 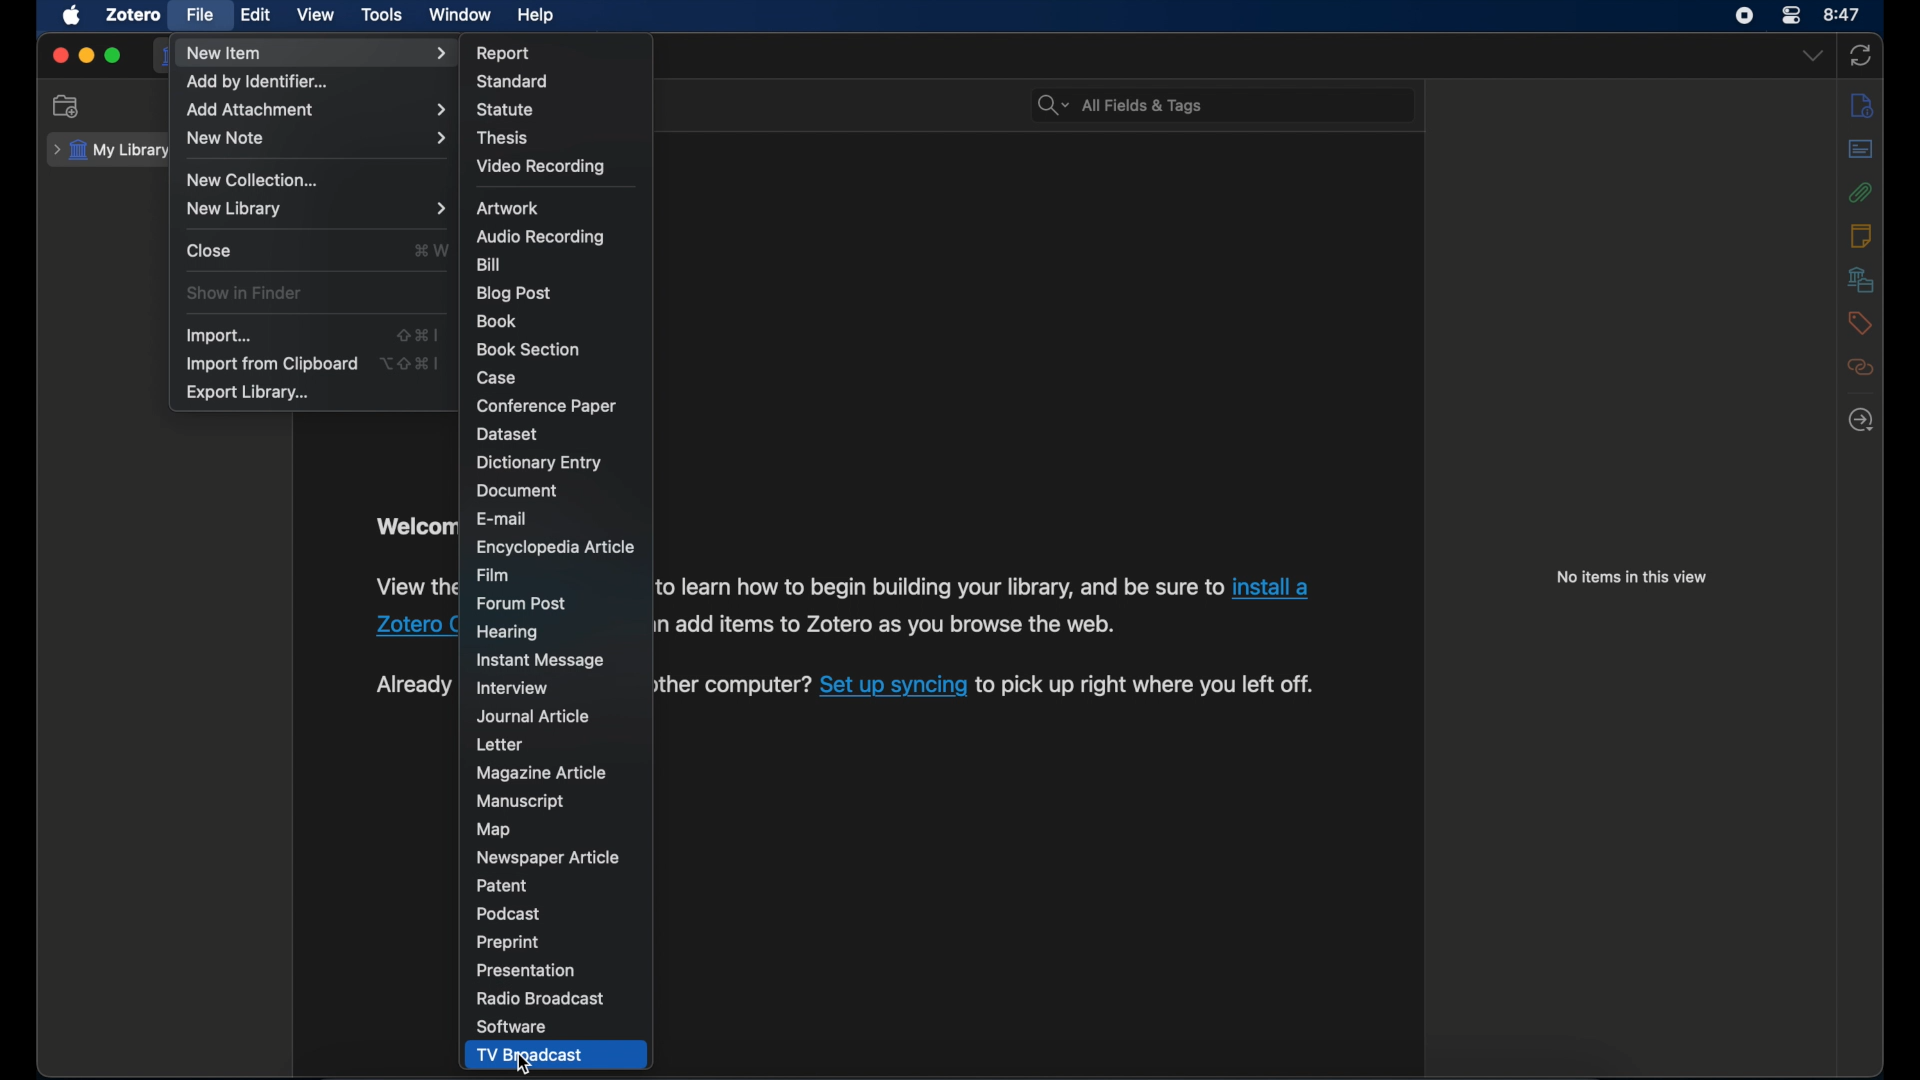 What do you see at coordinates (540, 1000) in the screenshot?
I see `radio broadcast` at bounding box center [540, 1000].